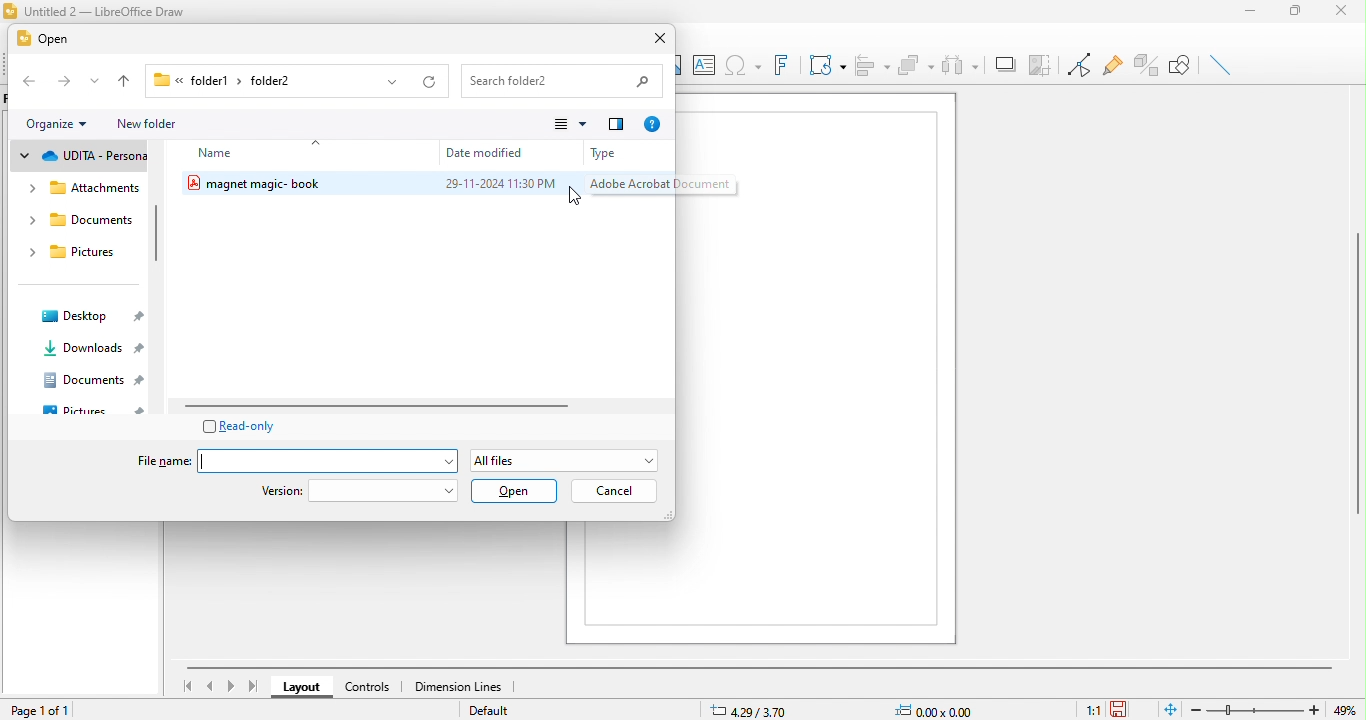  Describe the element at coordinates (623, 155) in the screenshot. I see `type` at that location.